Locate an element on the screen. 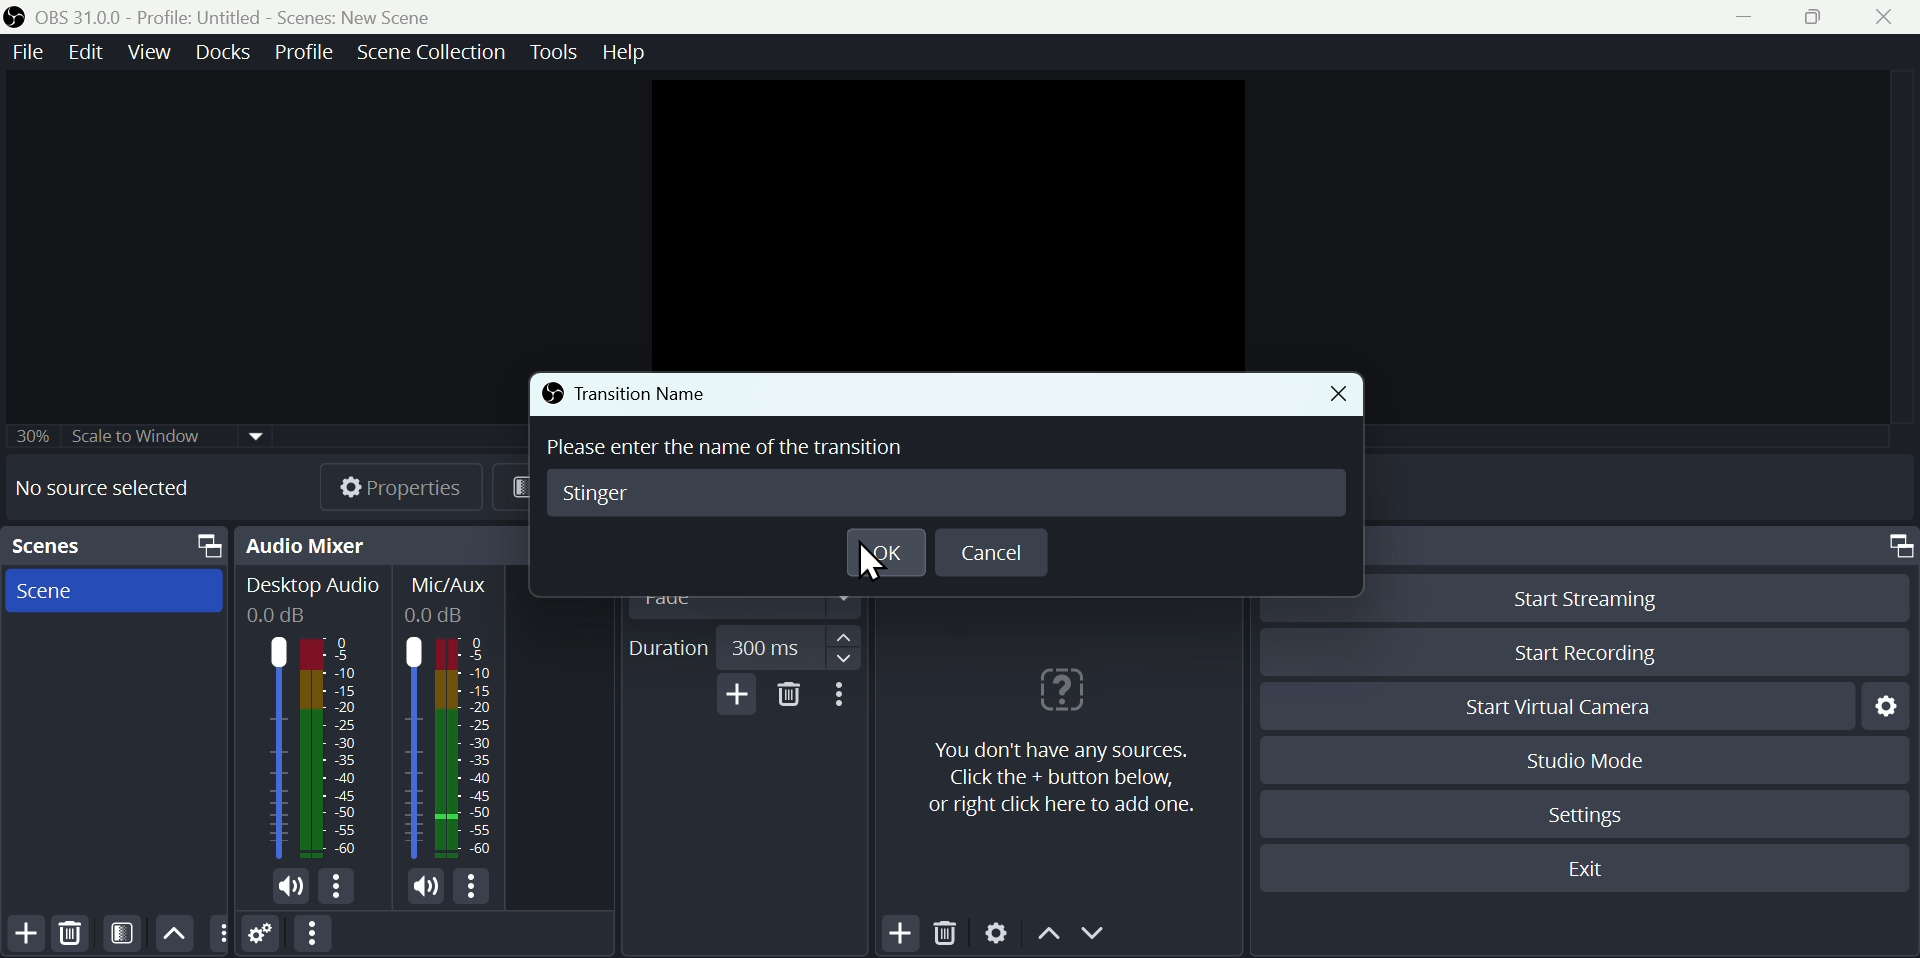 This screenshot has height=958, width=1920.  is located at coordinates (226, 51).